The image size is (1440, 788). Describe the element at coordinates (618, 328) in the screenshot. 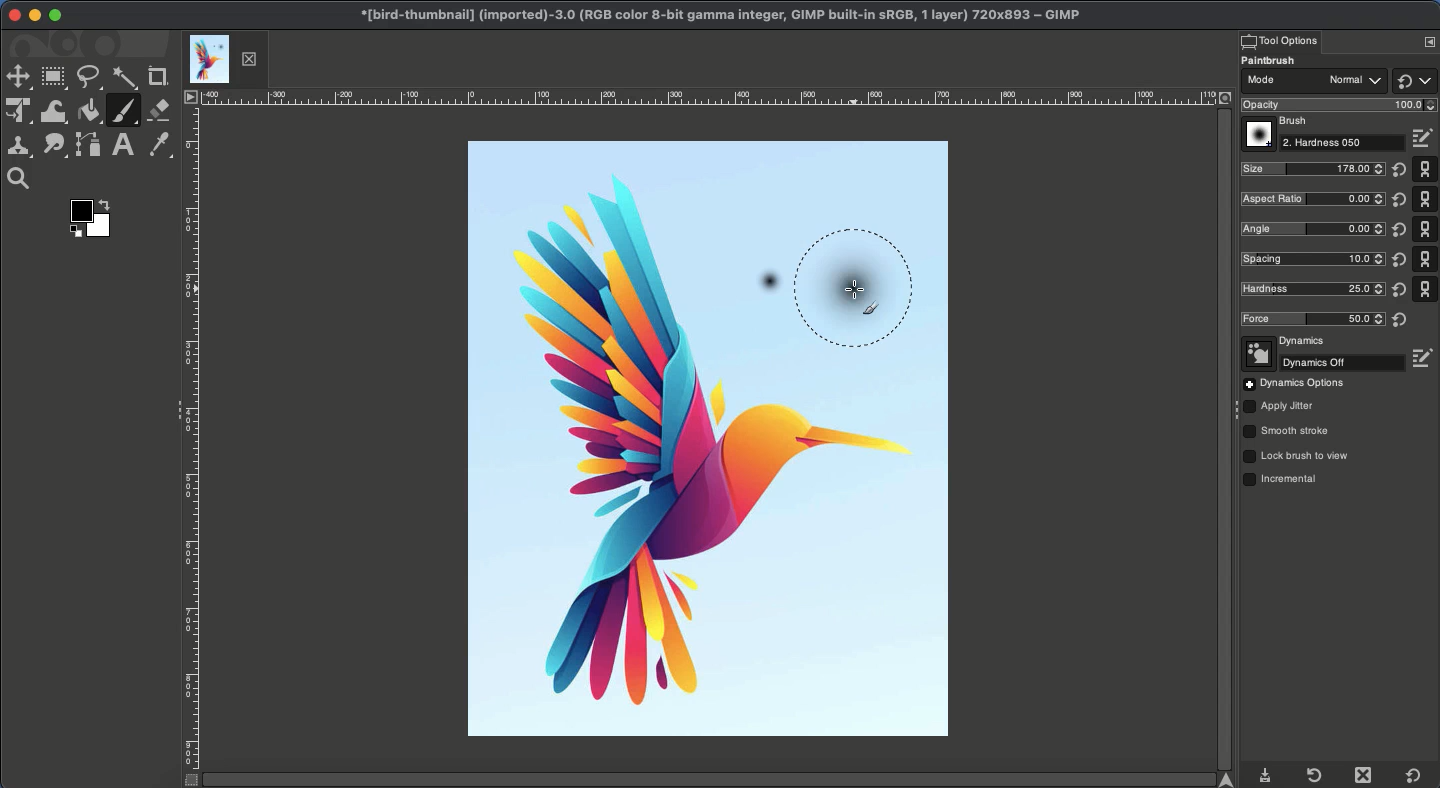

I see `image` at that location.